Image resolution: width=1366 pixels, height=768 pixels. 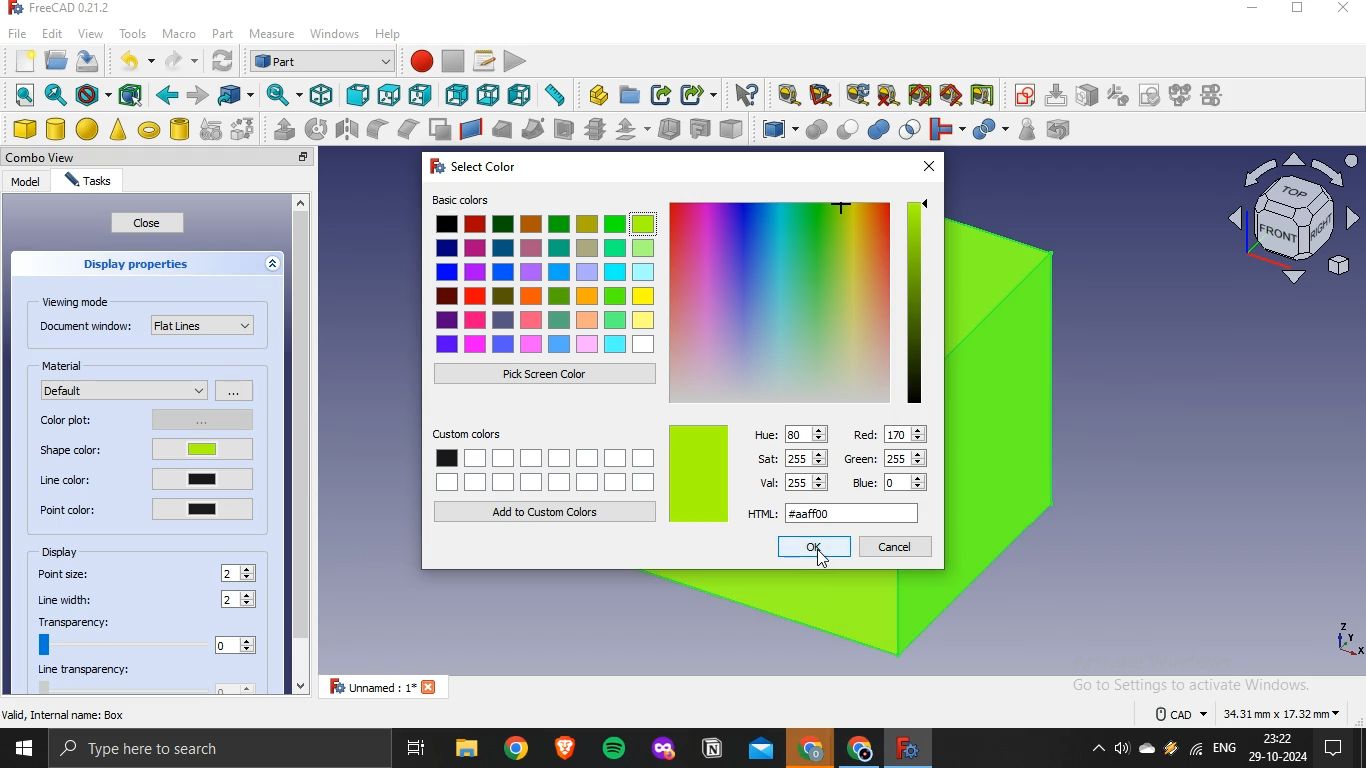 I want to click on html, so click(x=838, y=511).